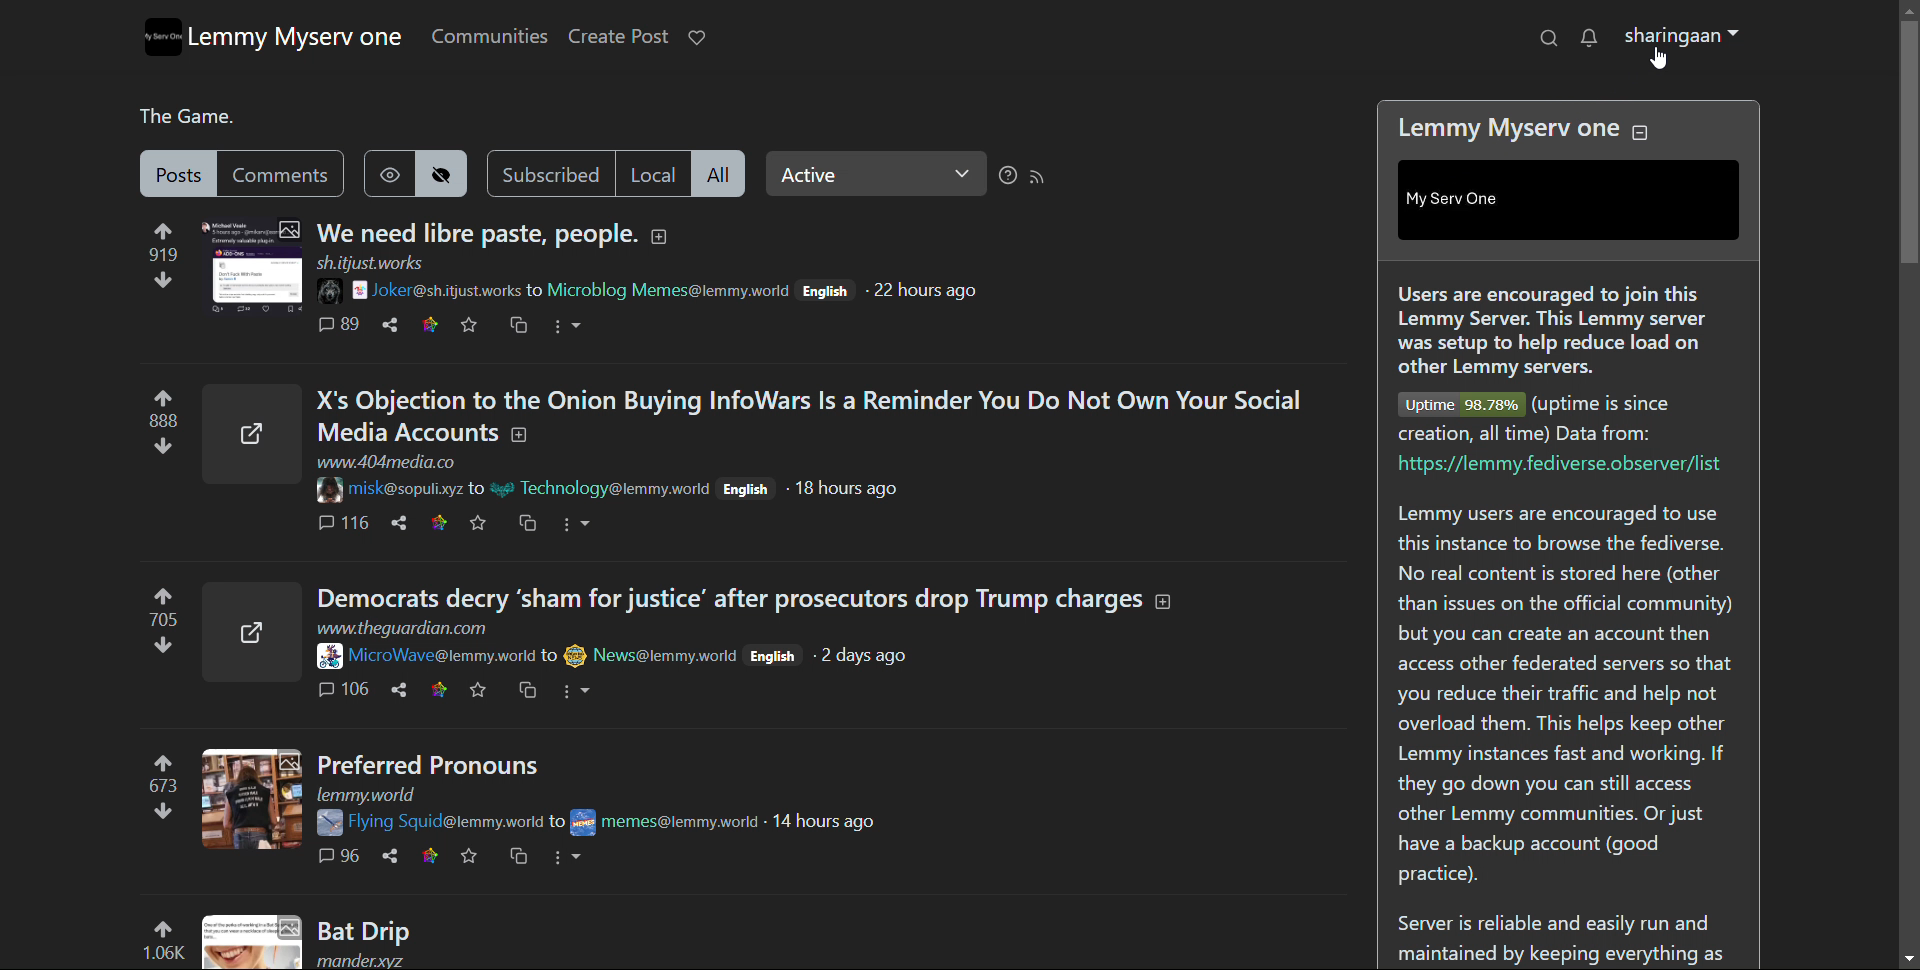 This screenshot has width=1920, height=970. I want to click on poster username, so click(684, 822).